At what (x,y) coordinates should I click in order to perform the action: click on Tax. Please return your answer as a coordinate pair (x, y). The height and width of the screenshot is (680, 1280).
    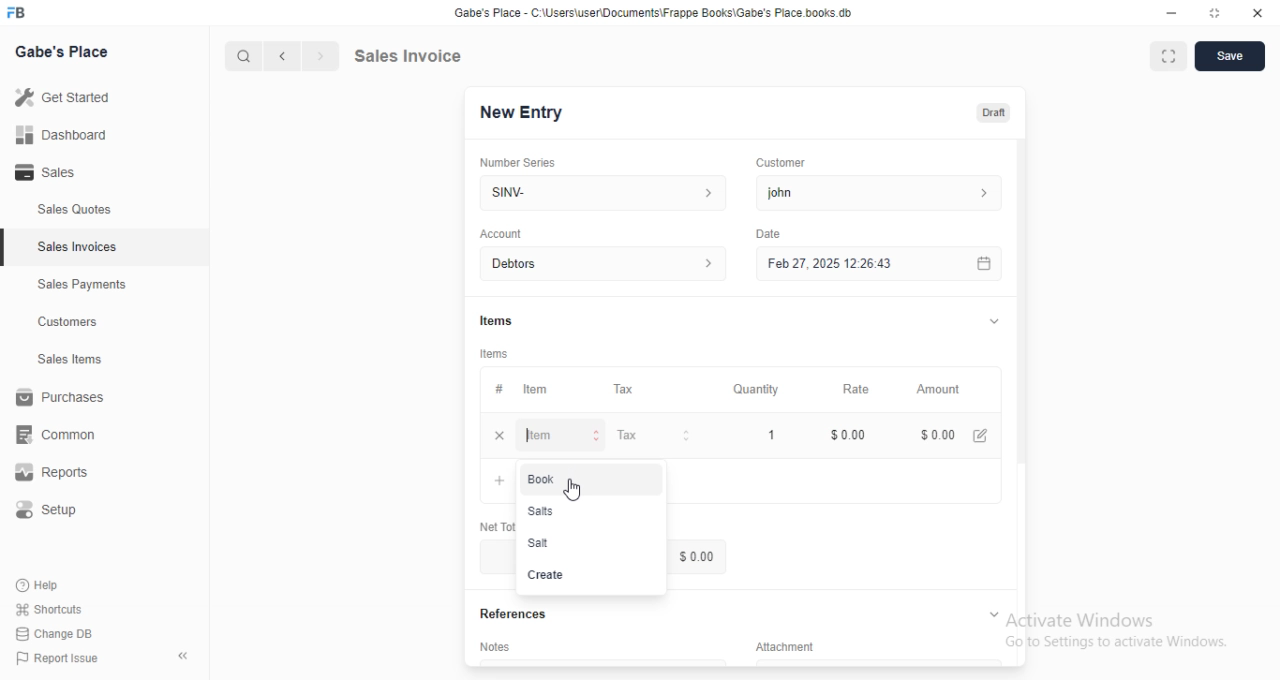
    Looking at the image, I should click on (656, 436).